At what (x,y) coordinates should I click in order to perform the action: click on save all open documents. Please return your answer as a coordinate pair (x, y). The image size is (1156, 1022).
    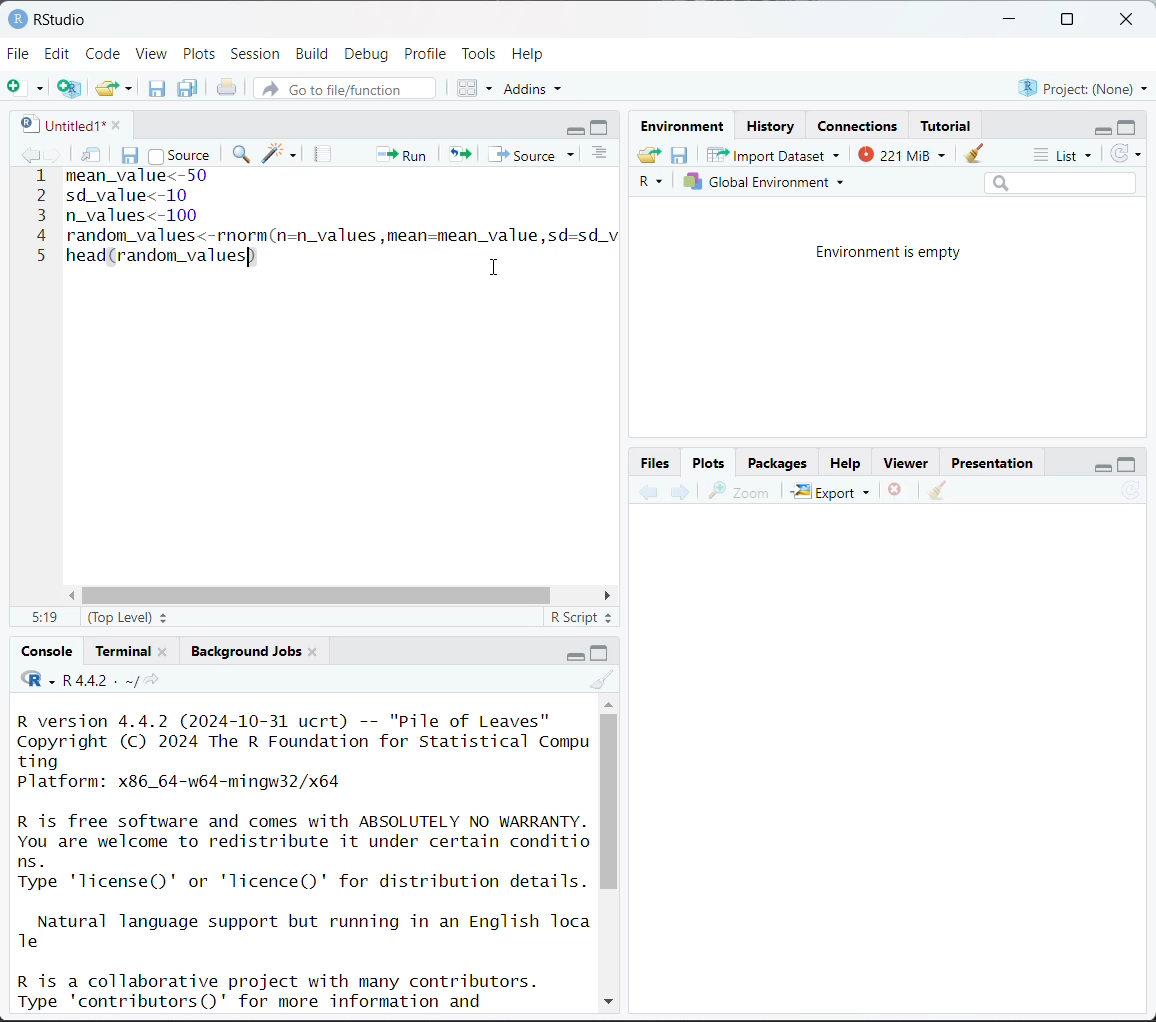
    Looking at the image, I should click on (189, 88).